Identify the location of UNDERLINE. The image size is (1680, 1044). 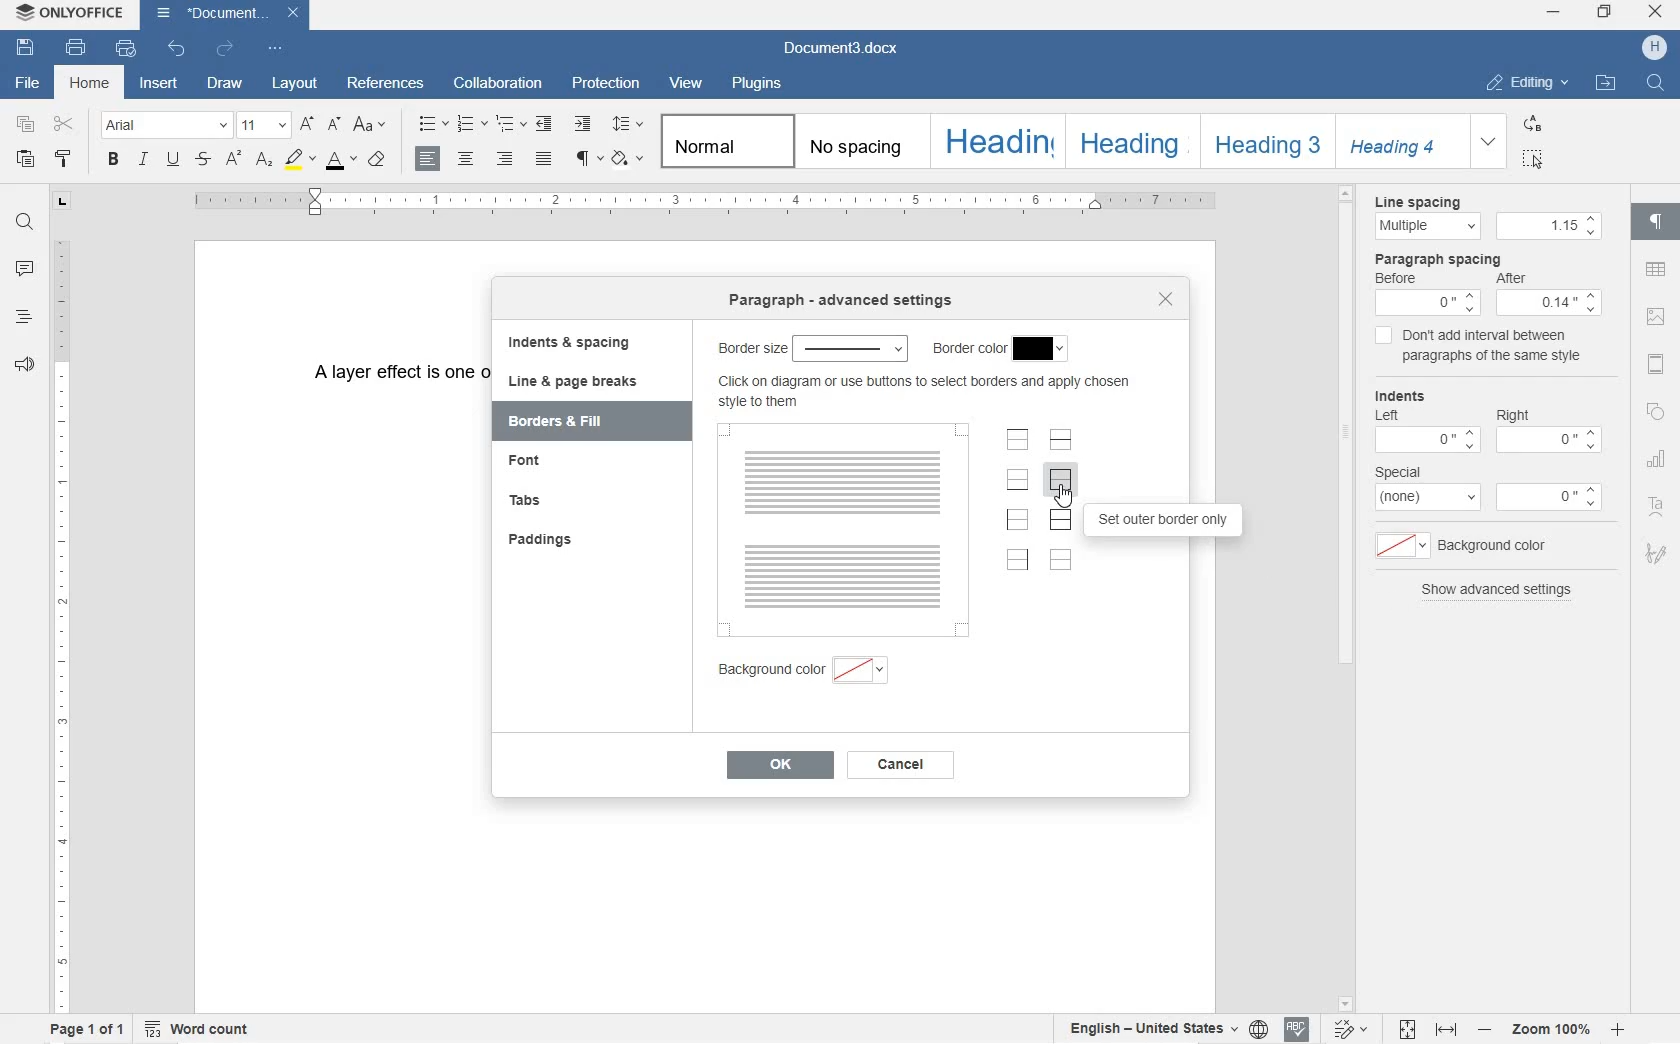
(176, 160).